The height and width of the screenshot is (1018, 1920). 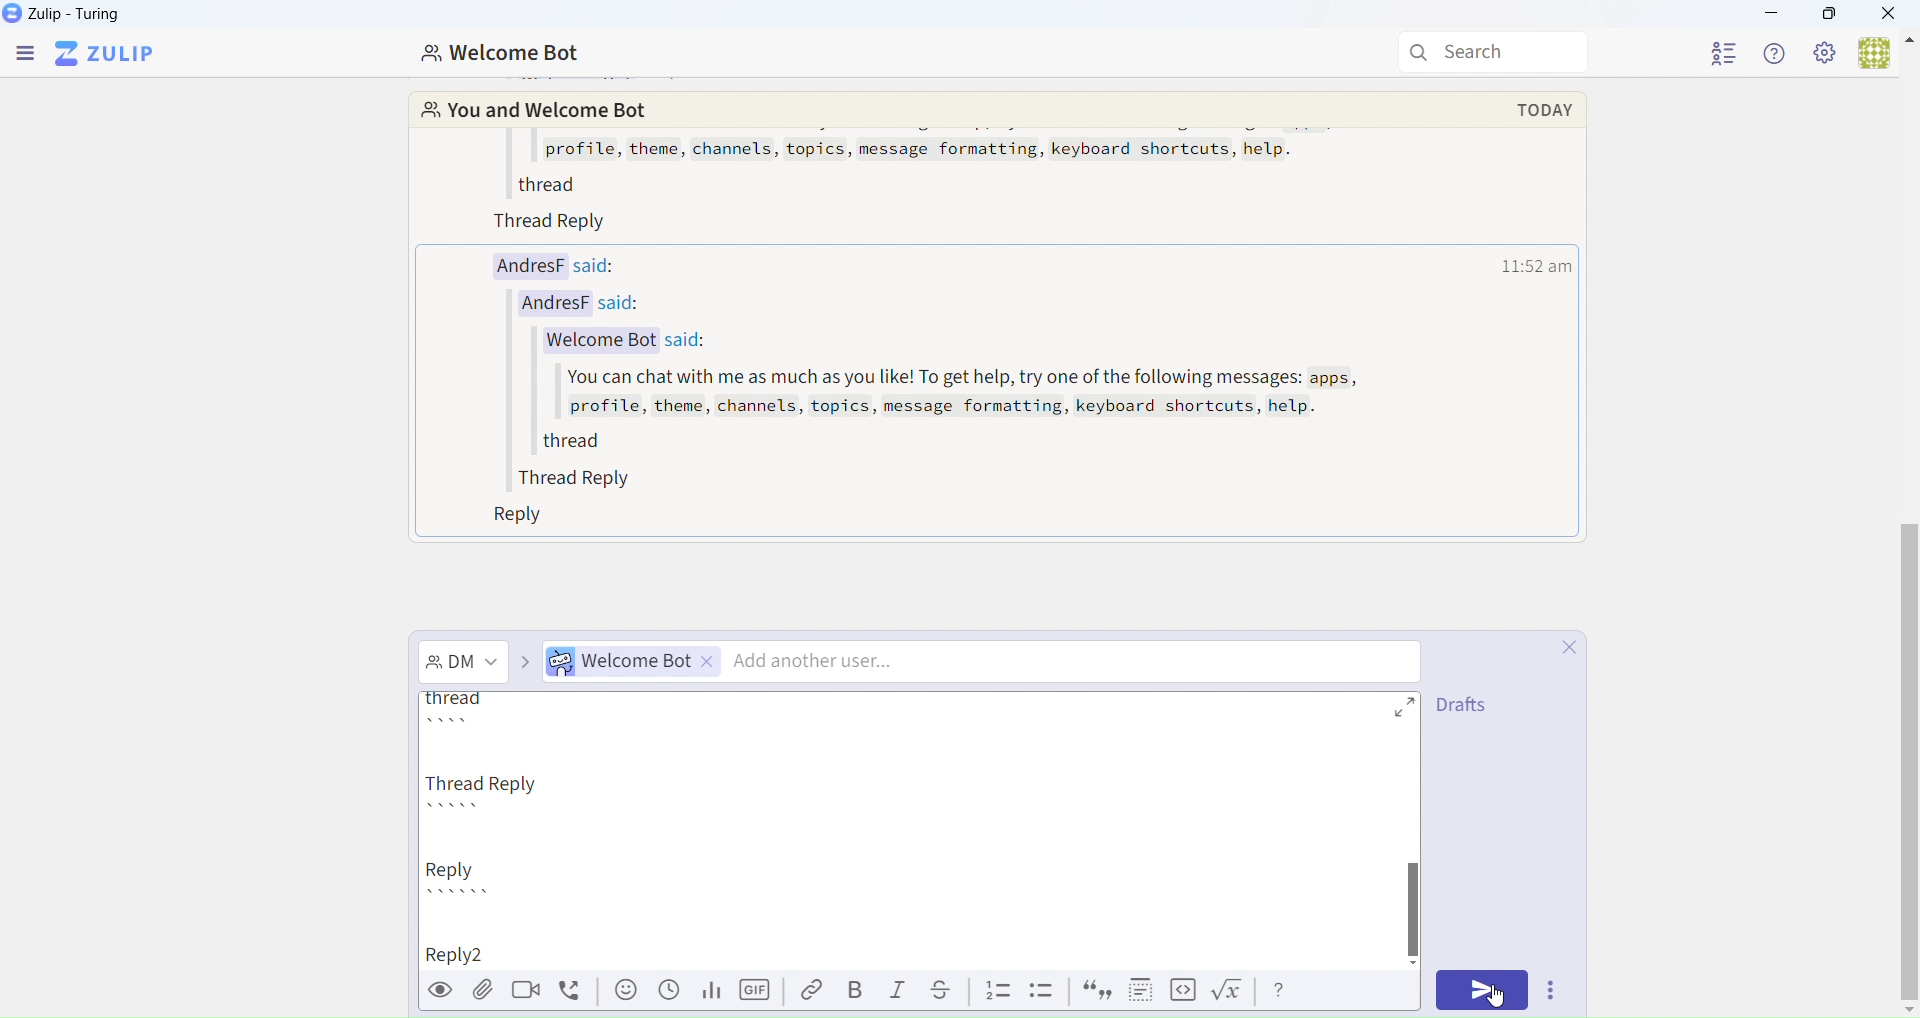 What do you see at coordinates (997, 991) in the screenshot?
I see `List` at bounding box center [997, 991].